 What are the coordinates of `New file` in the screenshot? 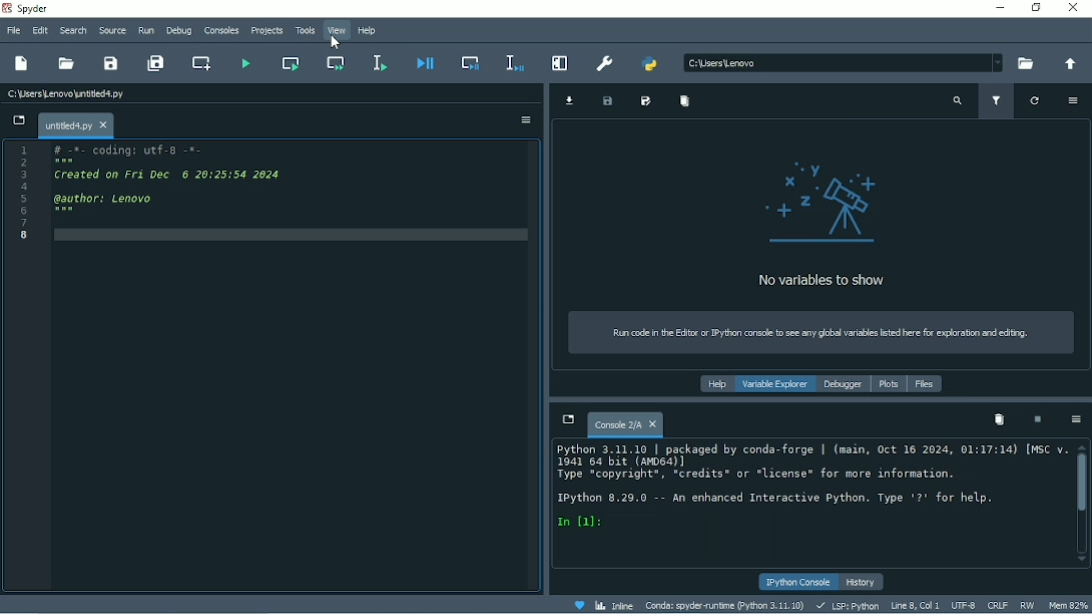 It's located at (23, 64).